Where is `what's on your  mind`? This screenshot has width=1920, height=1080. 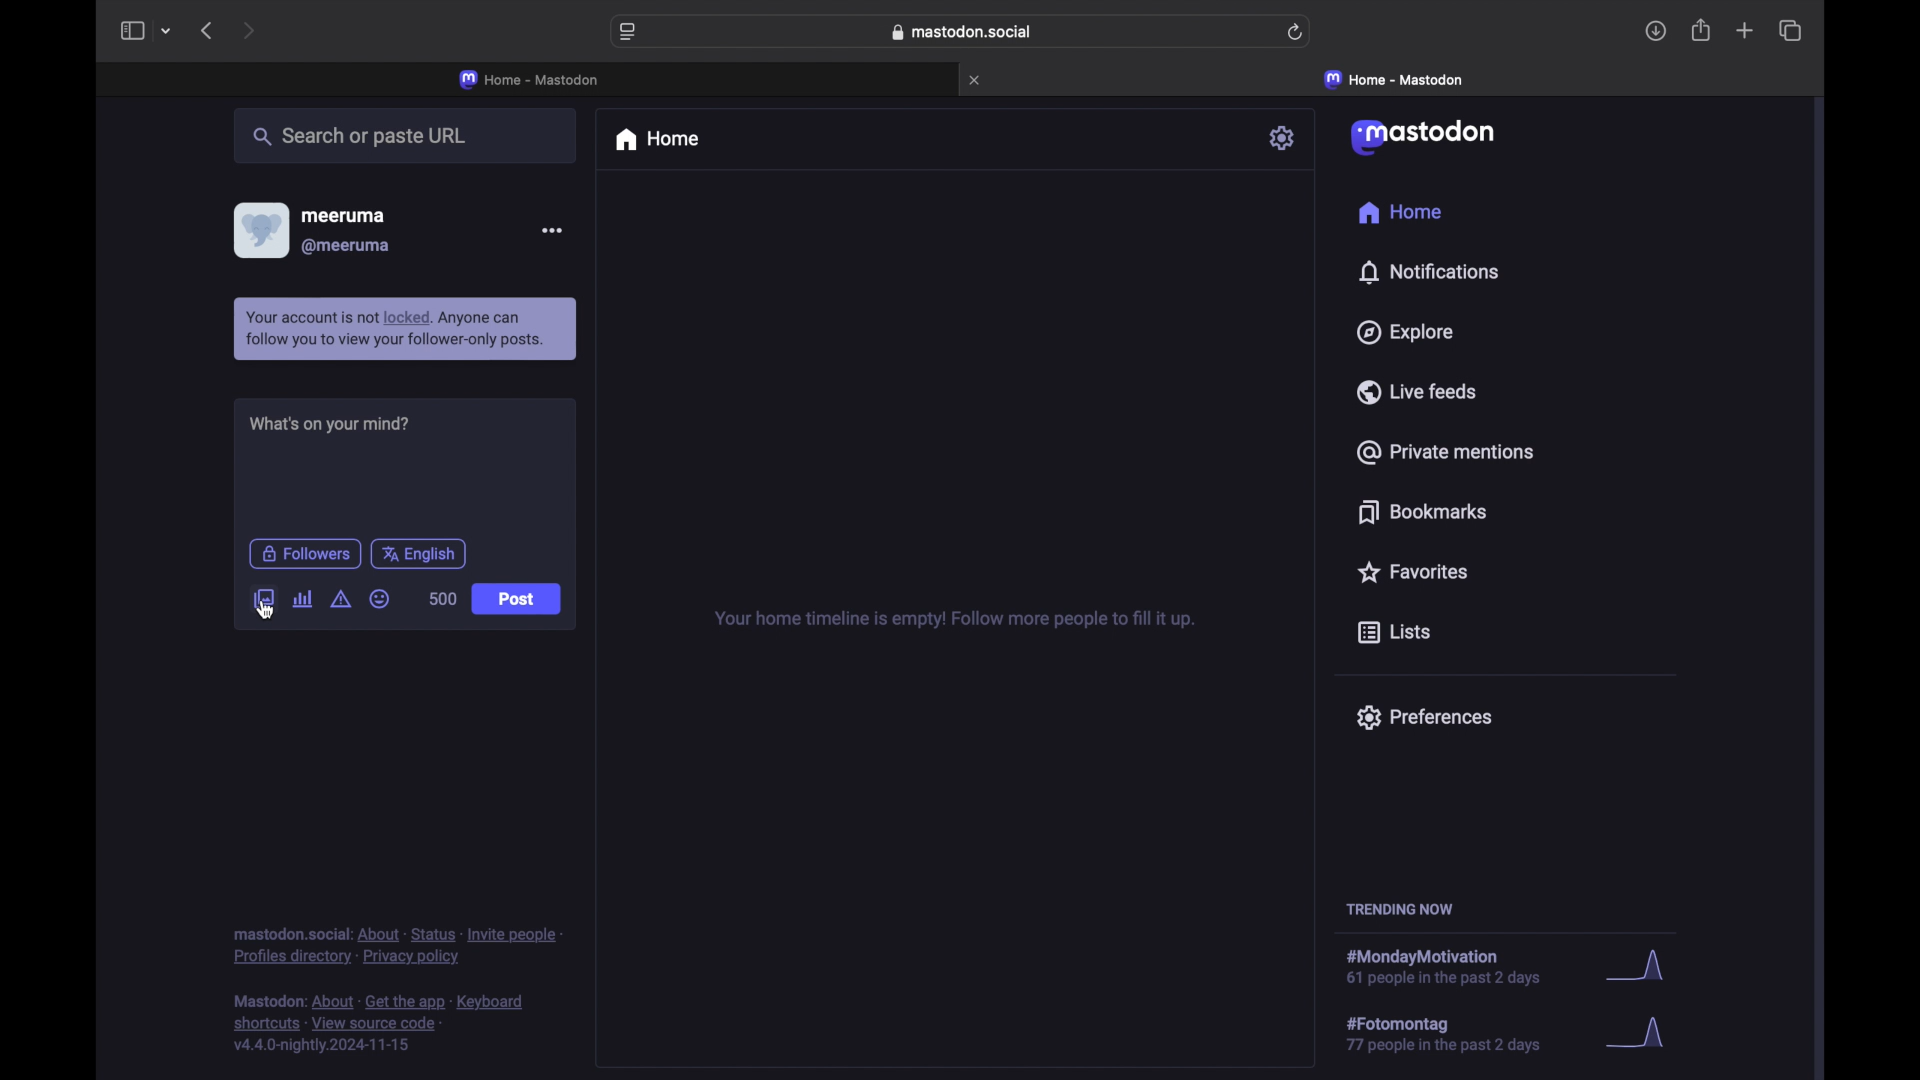
what's on your  mind is located at coordinates (329, 424).